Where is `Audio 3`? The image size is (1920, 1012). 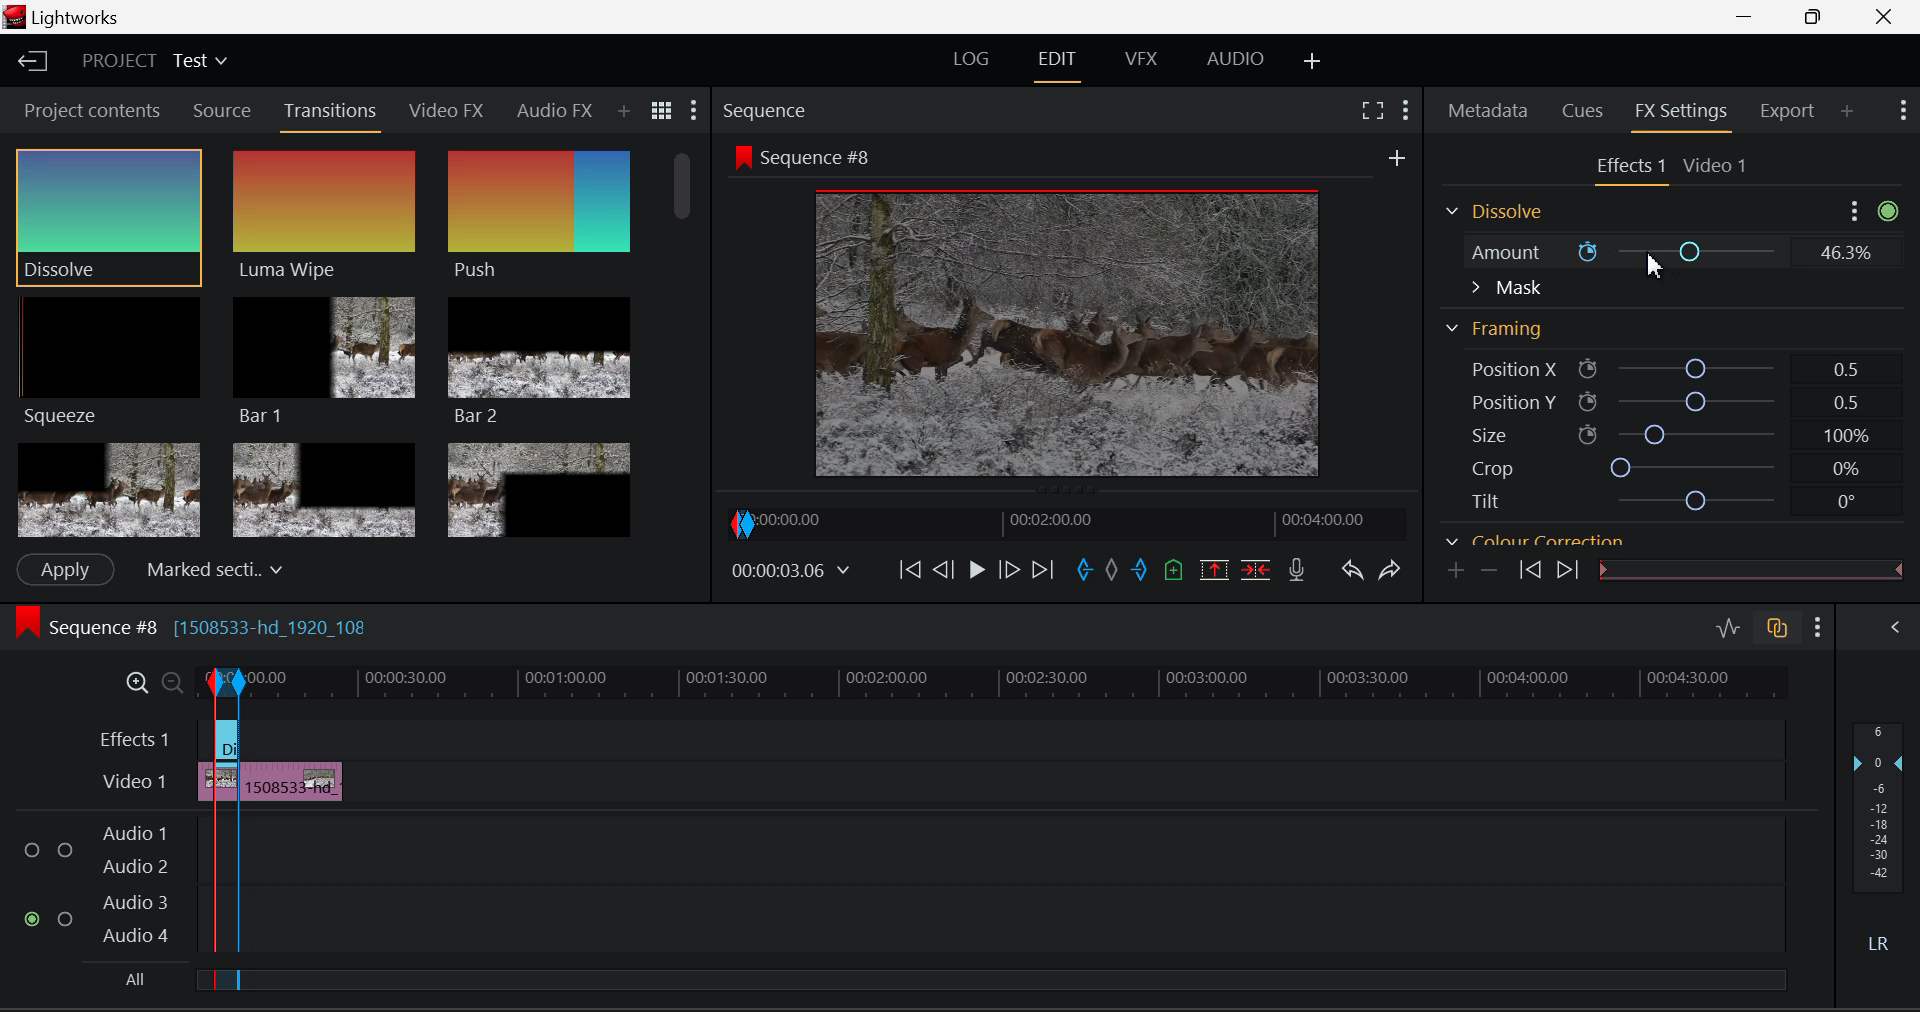 Audio 3 is located at coordinates (133, 901).